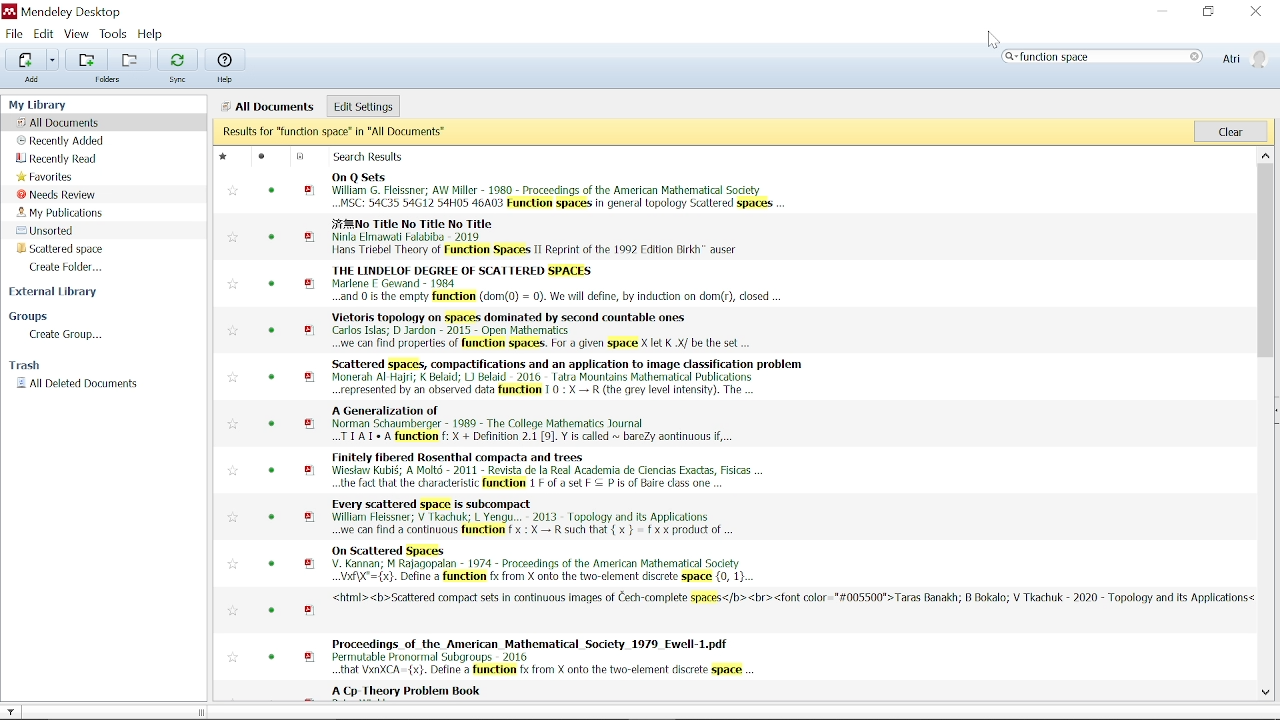 This screenshot has width=1280, height=720. Describe the element at coordinates (68, 335) in the screenshot. I see `Create group` at that location.